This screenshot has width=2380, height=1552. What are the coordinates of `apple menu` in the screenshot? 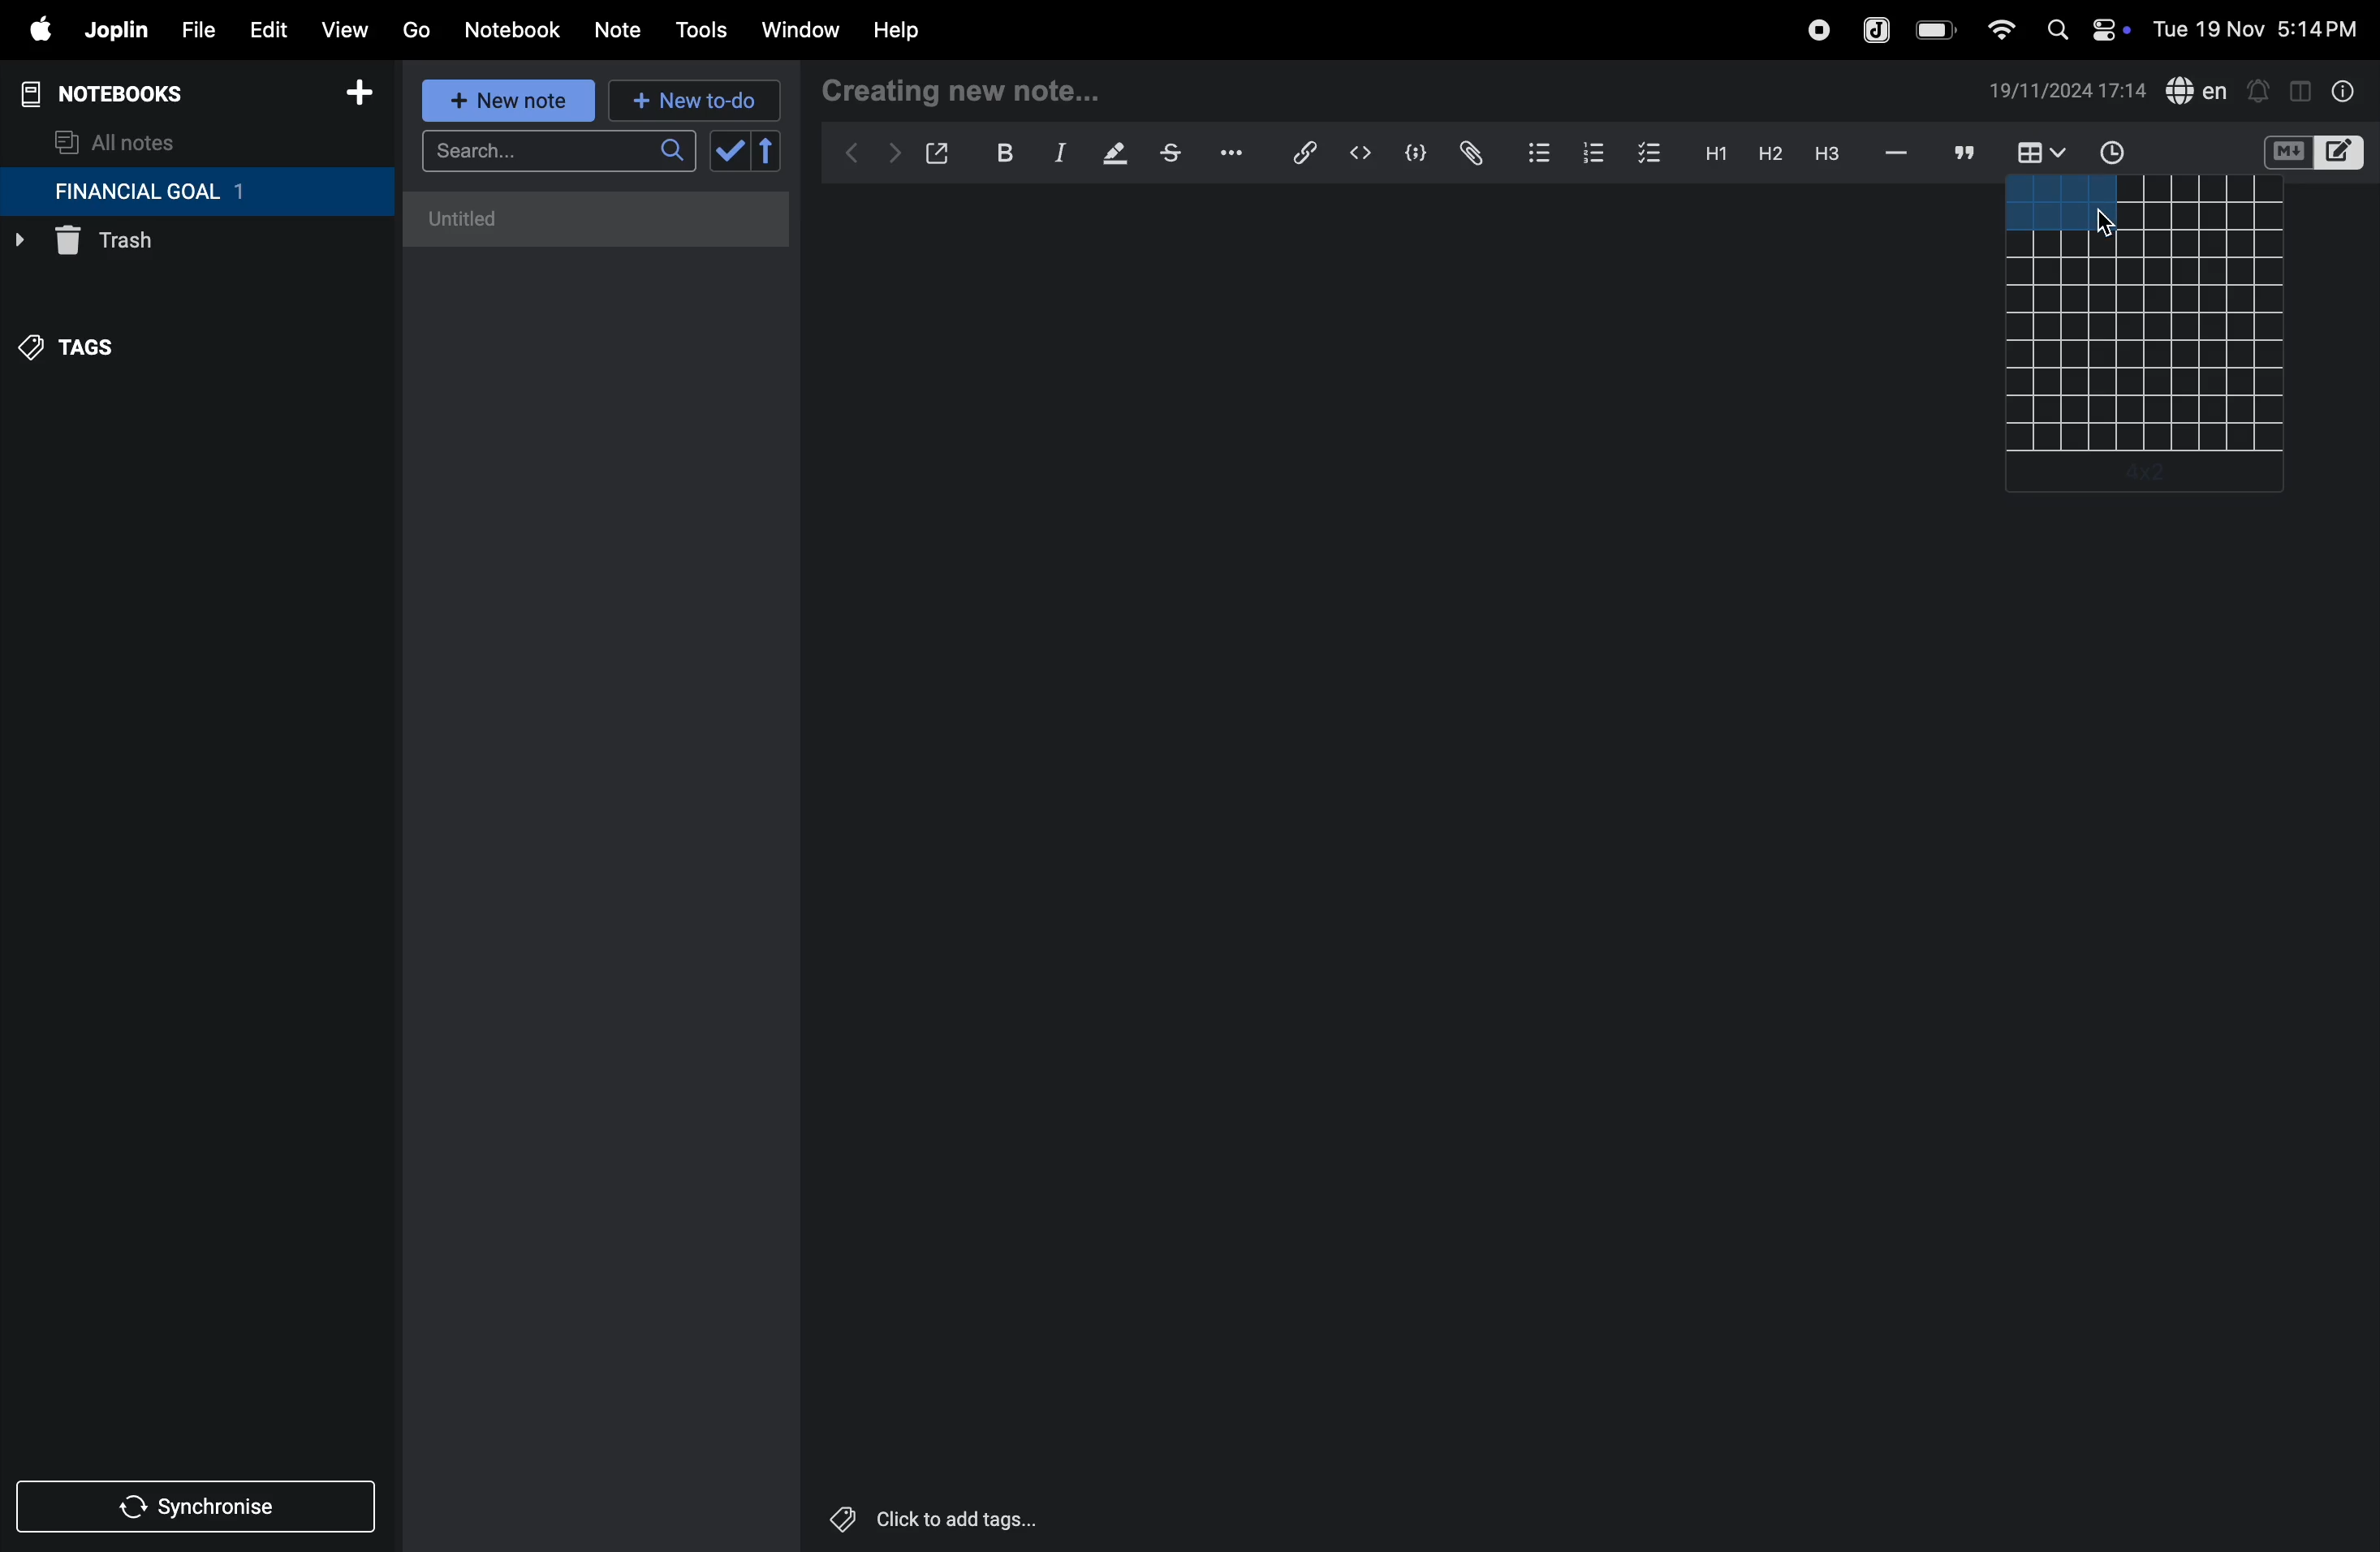 It's located at (30, 29).